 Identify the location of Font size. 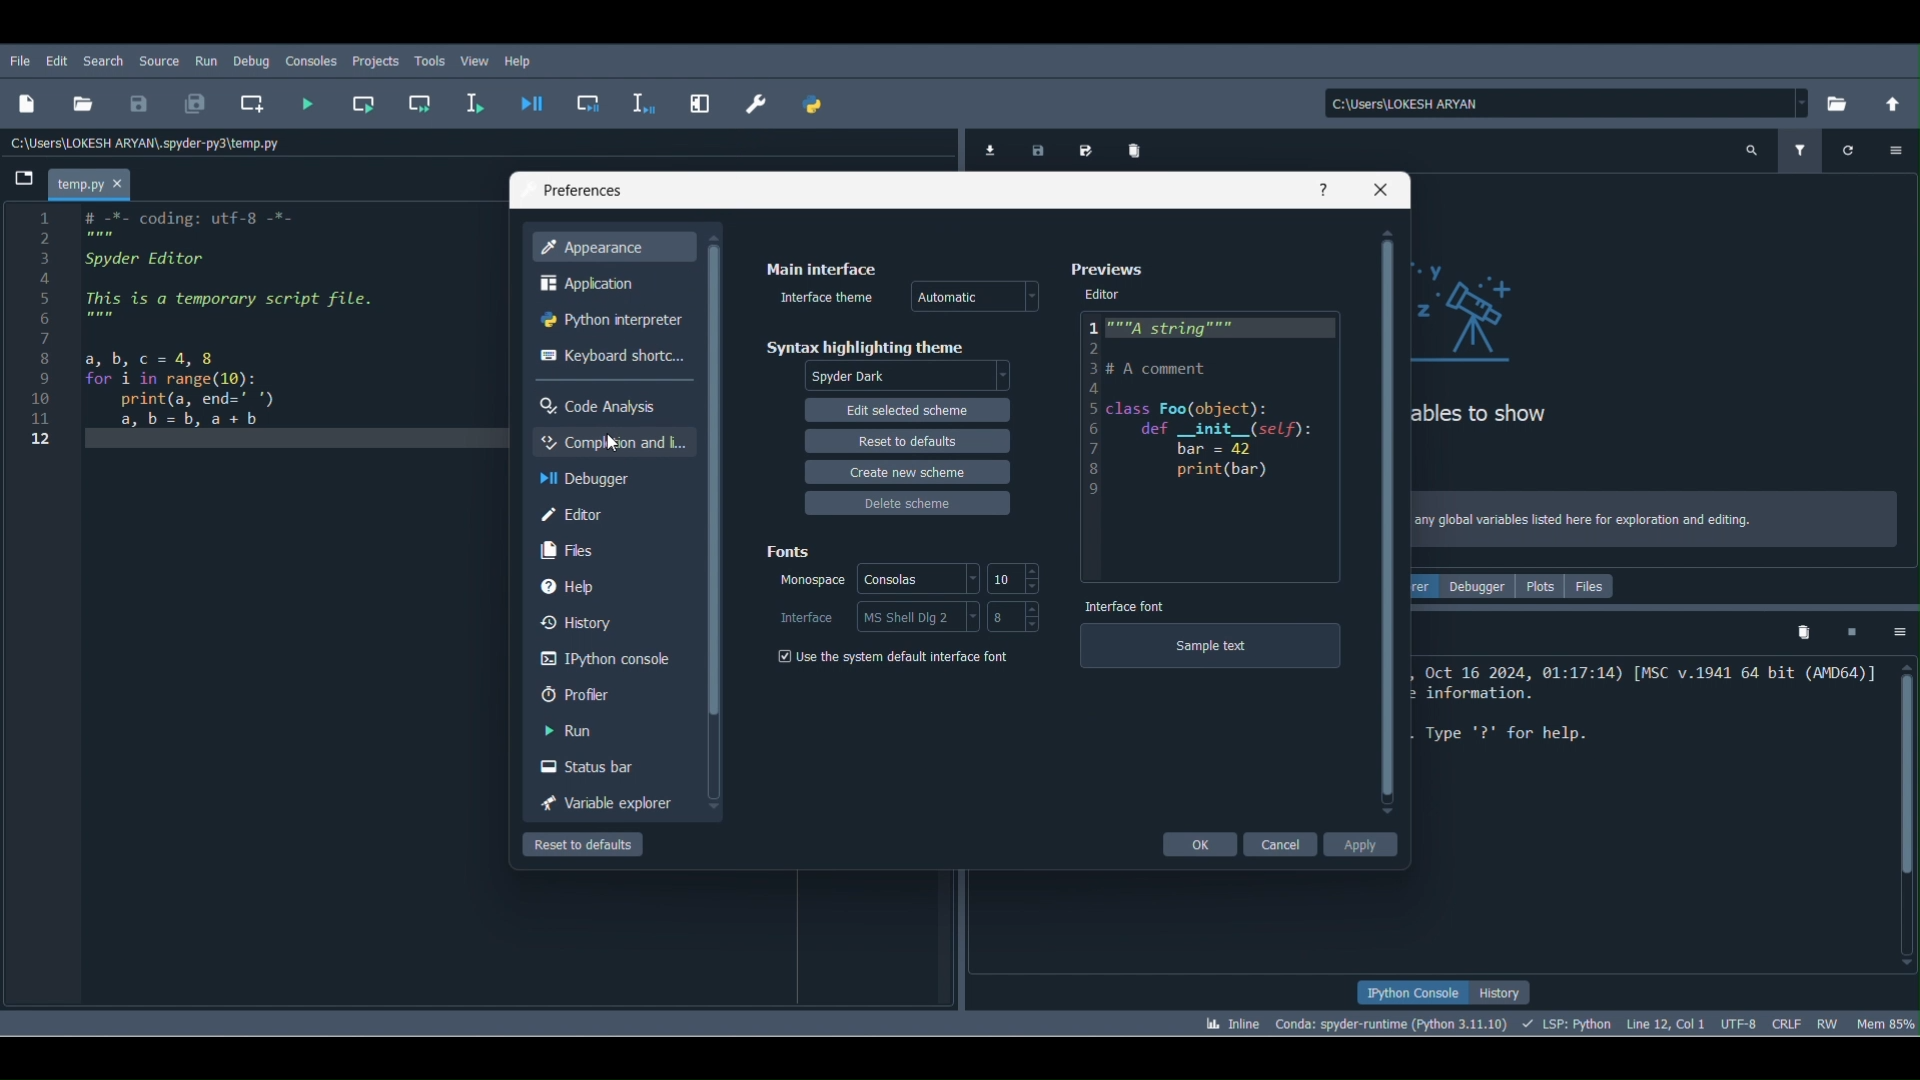
(1012, 571).